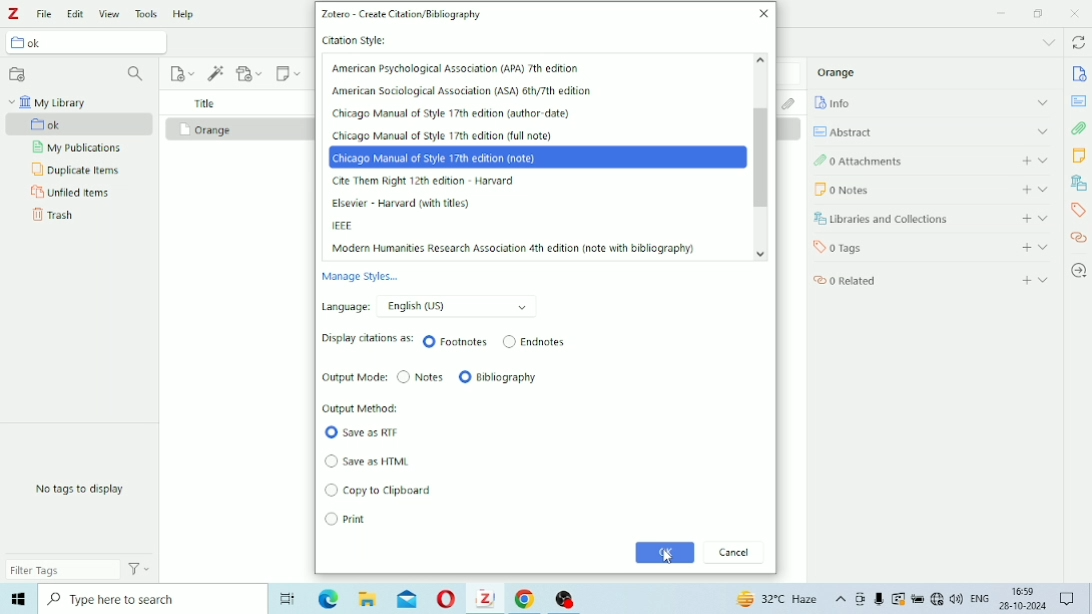 The image size is (1092, 614). I want to click on Libraries and Collections, so click(1078, 182).